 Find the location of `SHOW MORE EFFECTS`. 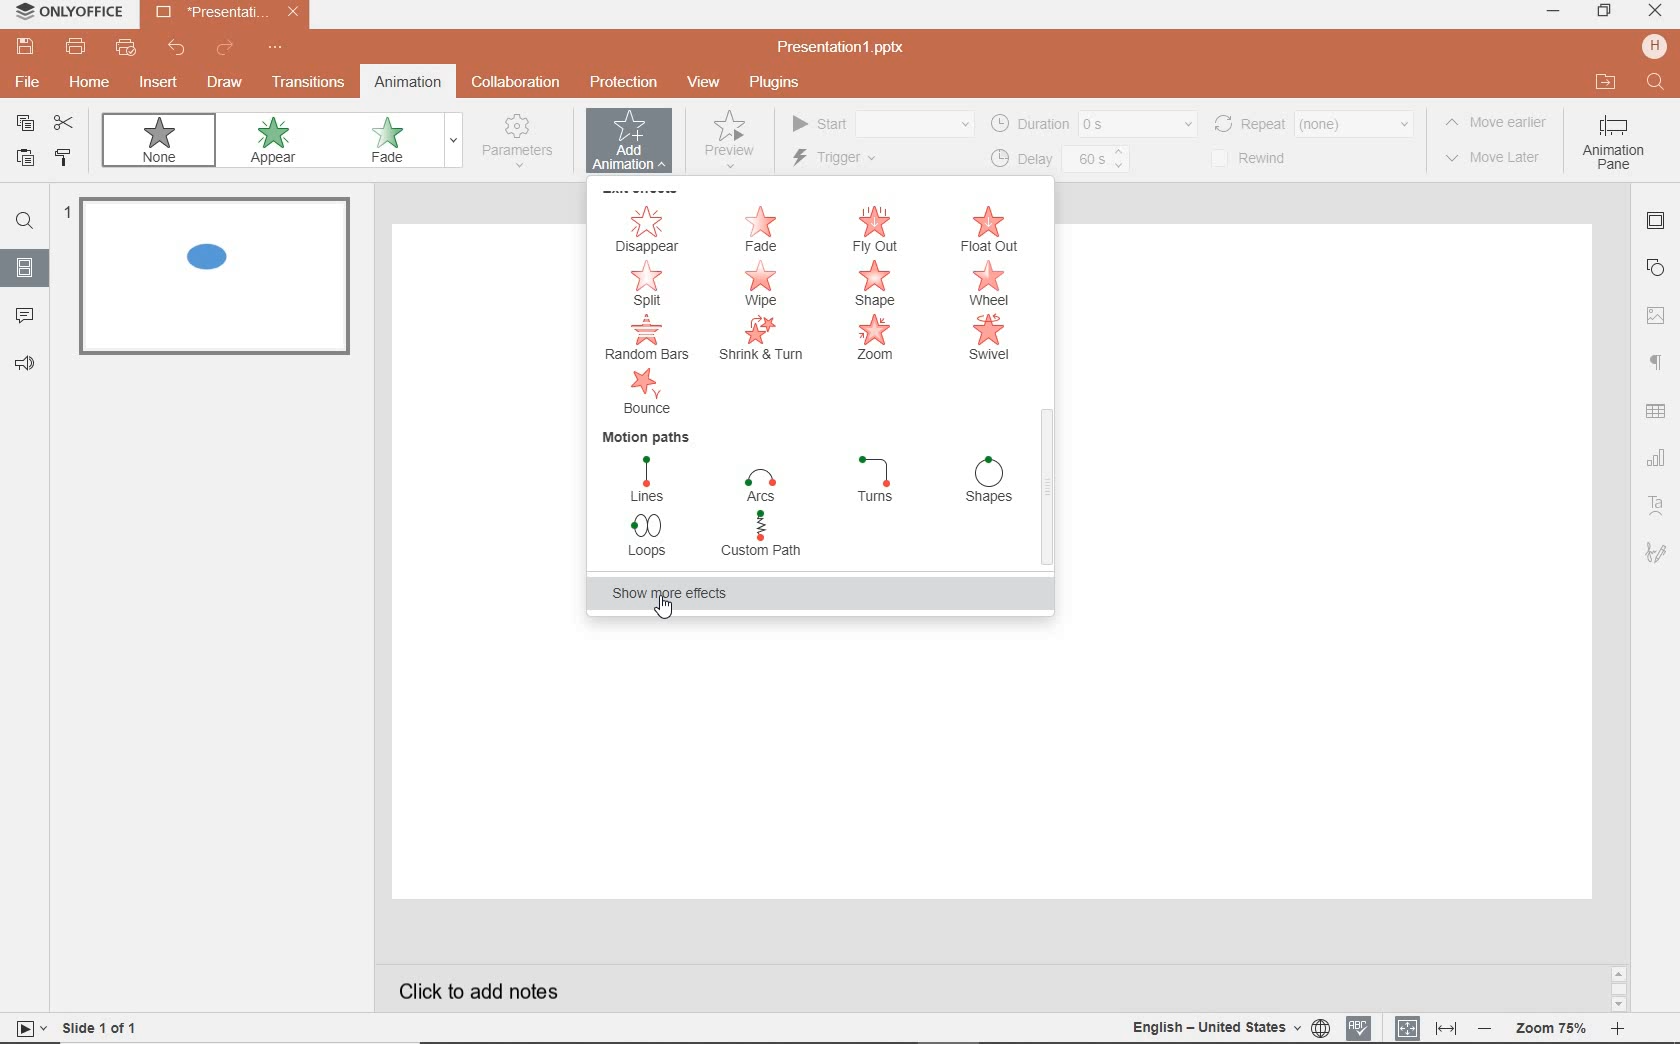

SHOW MORE EFFECTS is located at coordinates (682, 594).